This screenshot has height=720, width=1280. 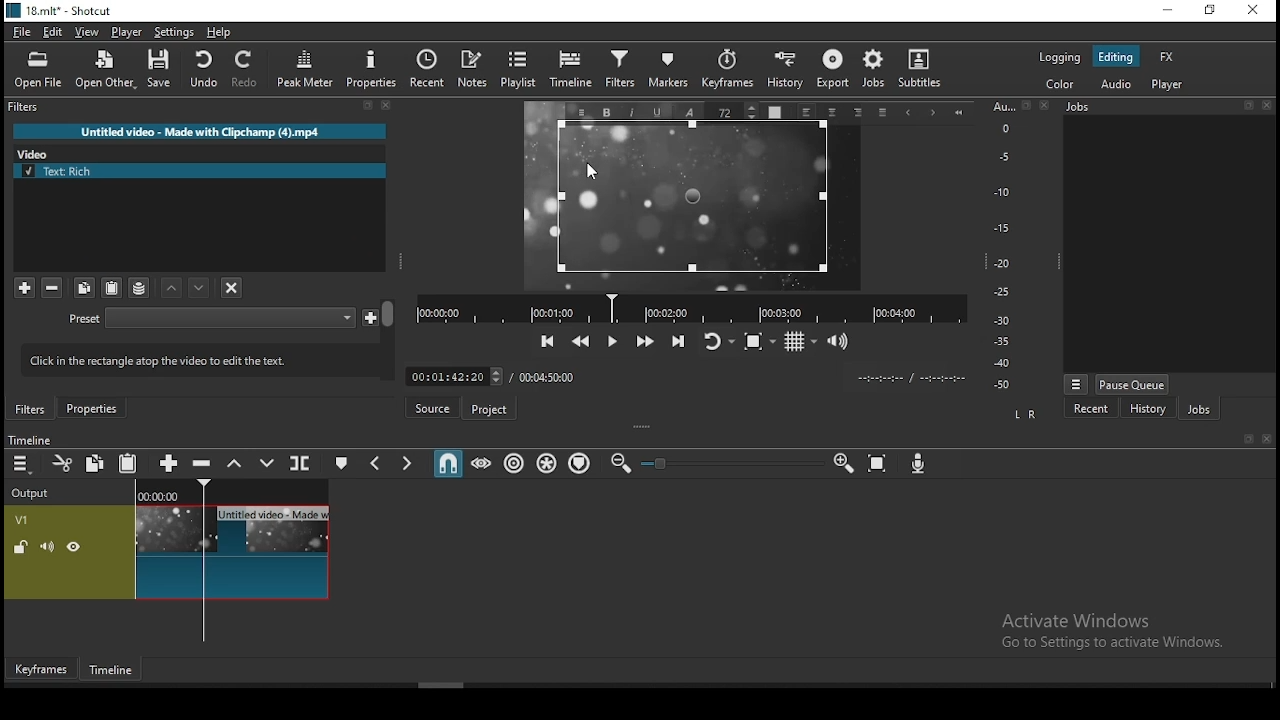 I want to click on save, so click(x=159, y=68).